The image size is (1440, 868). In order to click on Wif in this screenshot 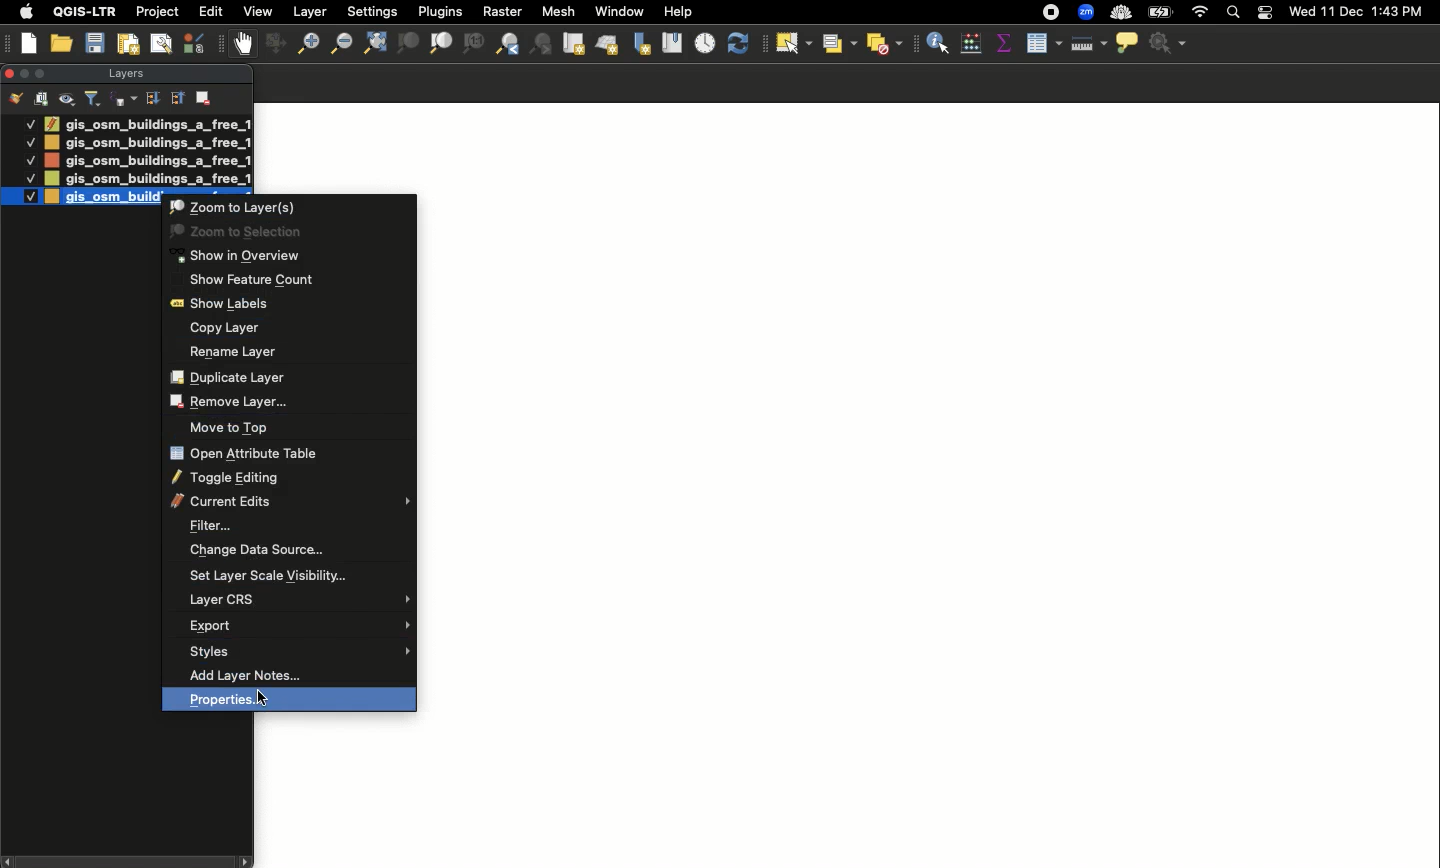, I will do `click(1200, 13)`.